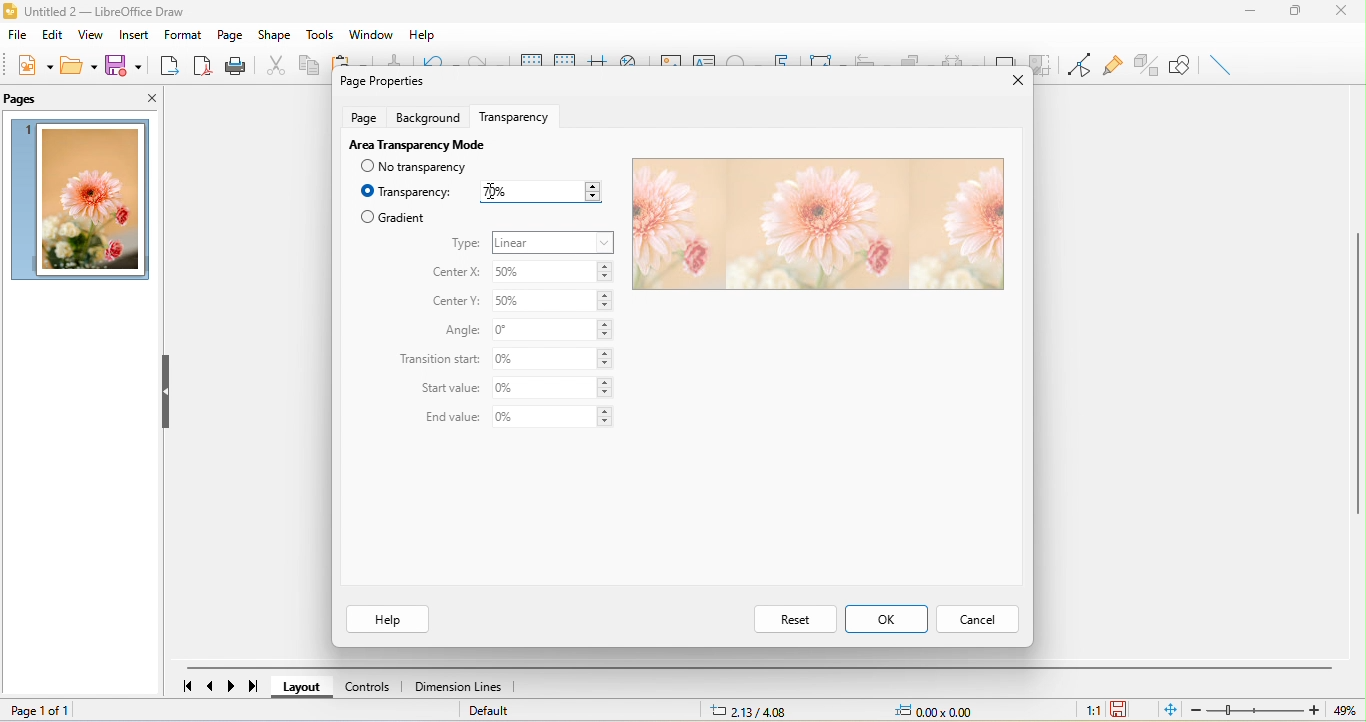  What do you see at coordinates (307, 64) in the screenshot?
I see `copy` at bounding box center [307, 64].